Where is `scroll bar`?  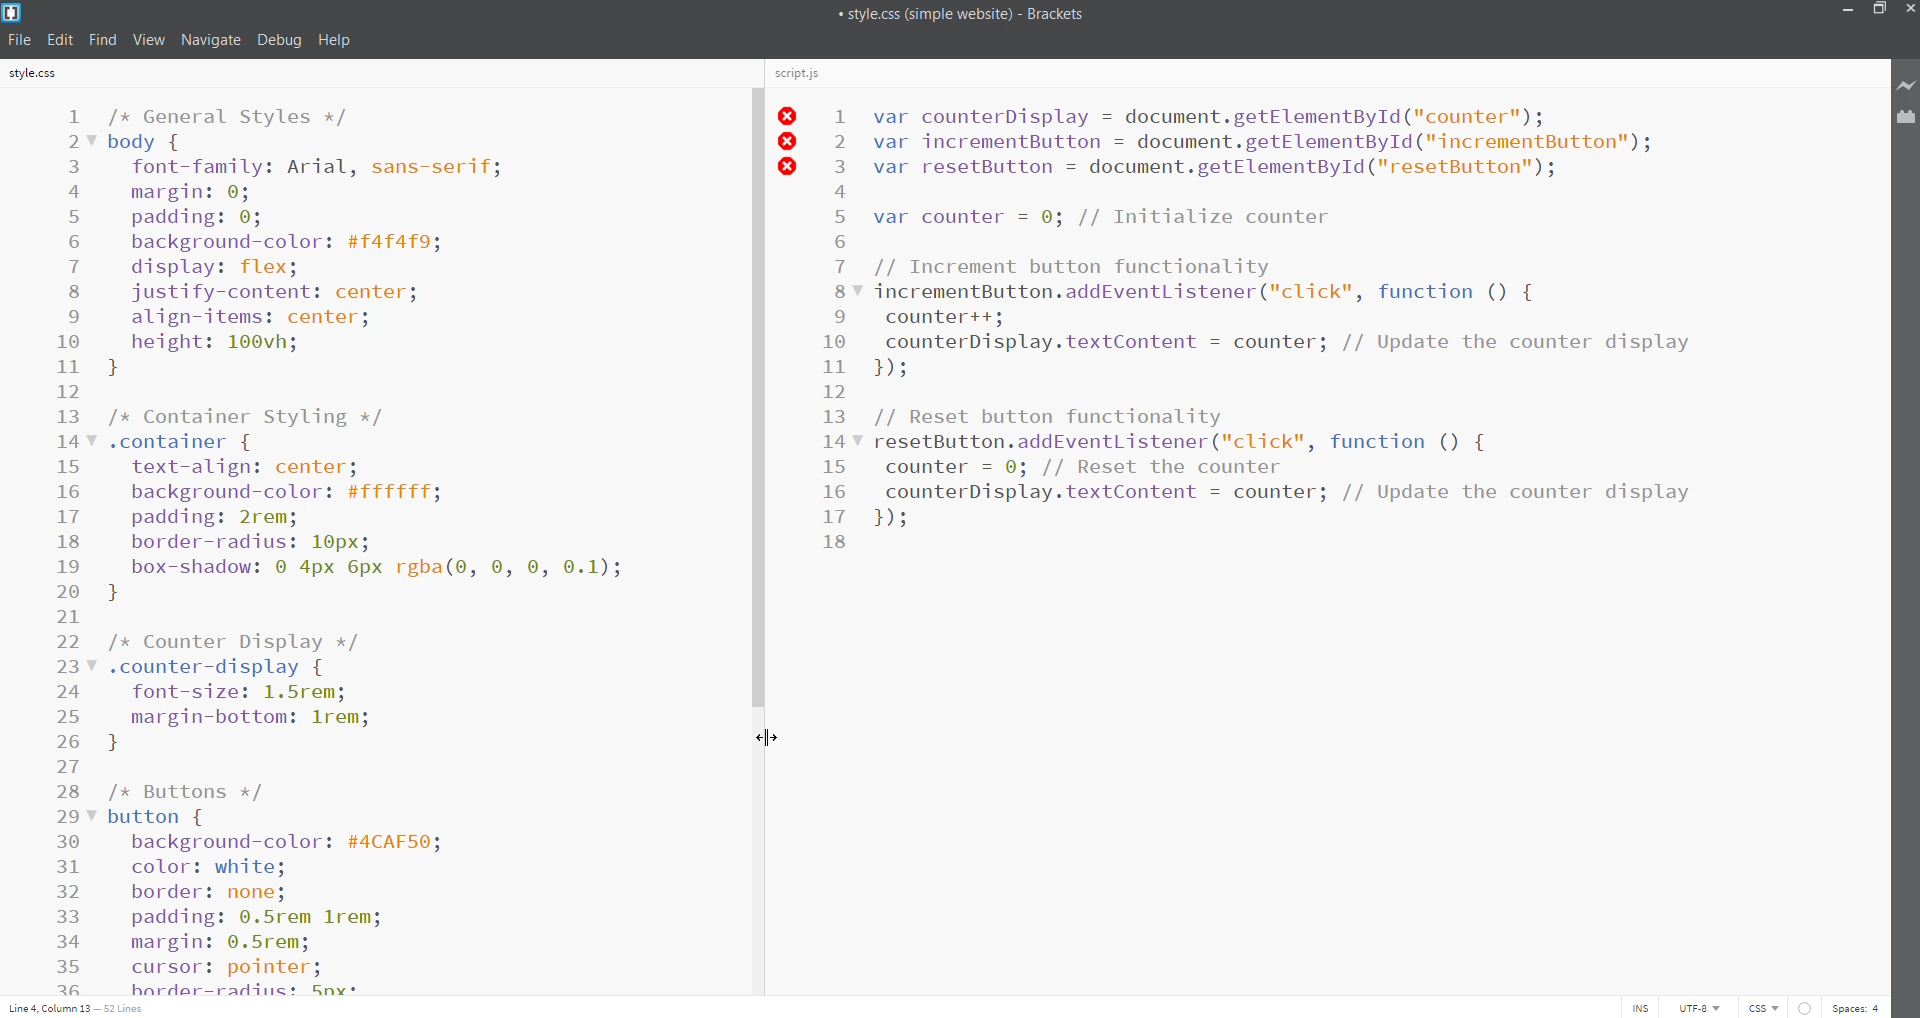 scroll bar is located at coordinates (759, 540).